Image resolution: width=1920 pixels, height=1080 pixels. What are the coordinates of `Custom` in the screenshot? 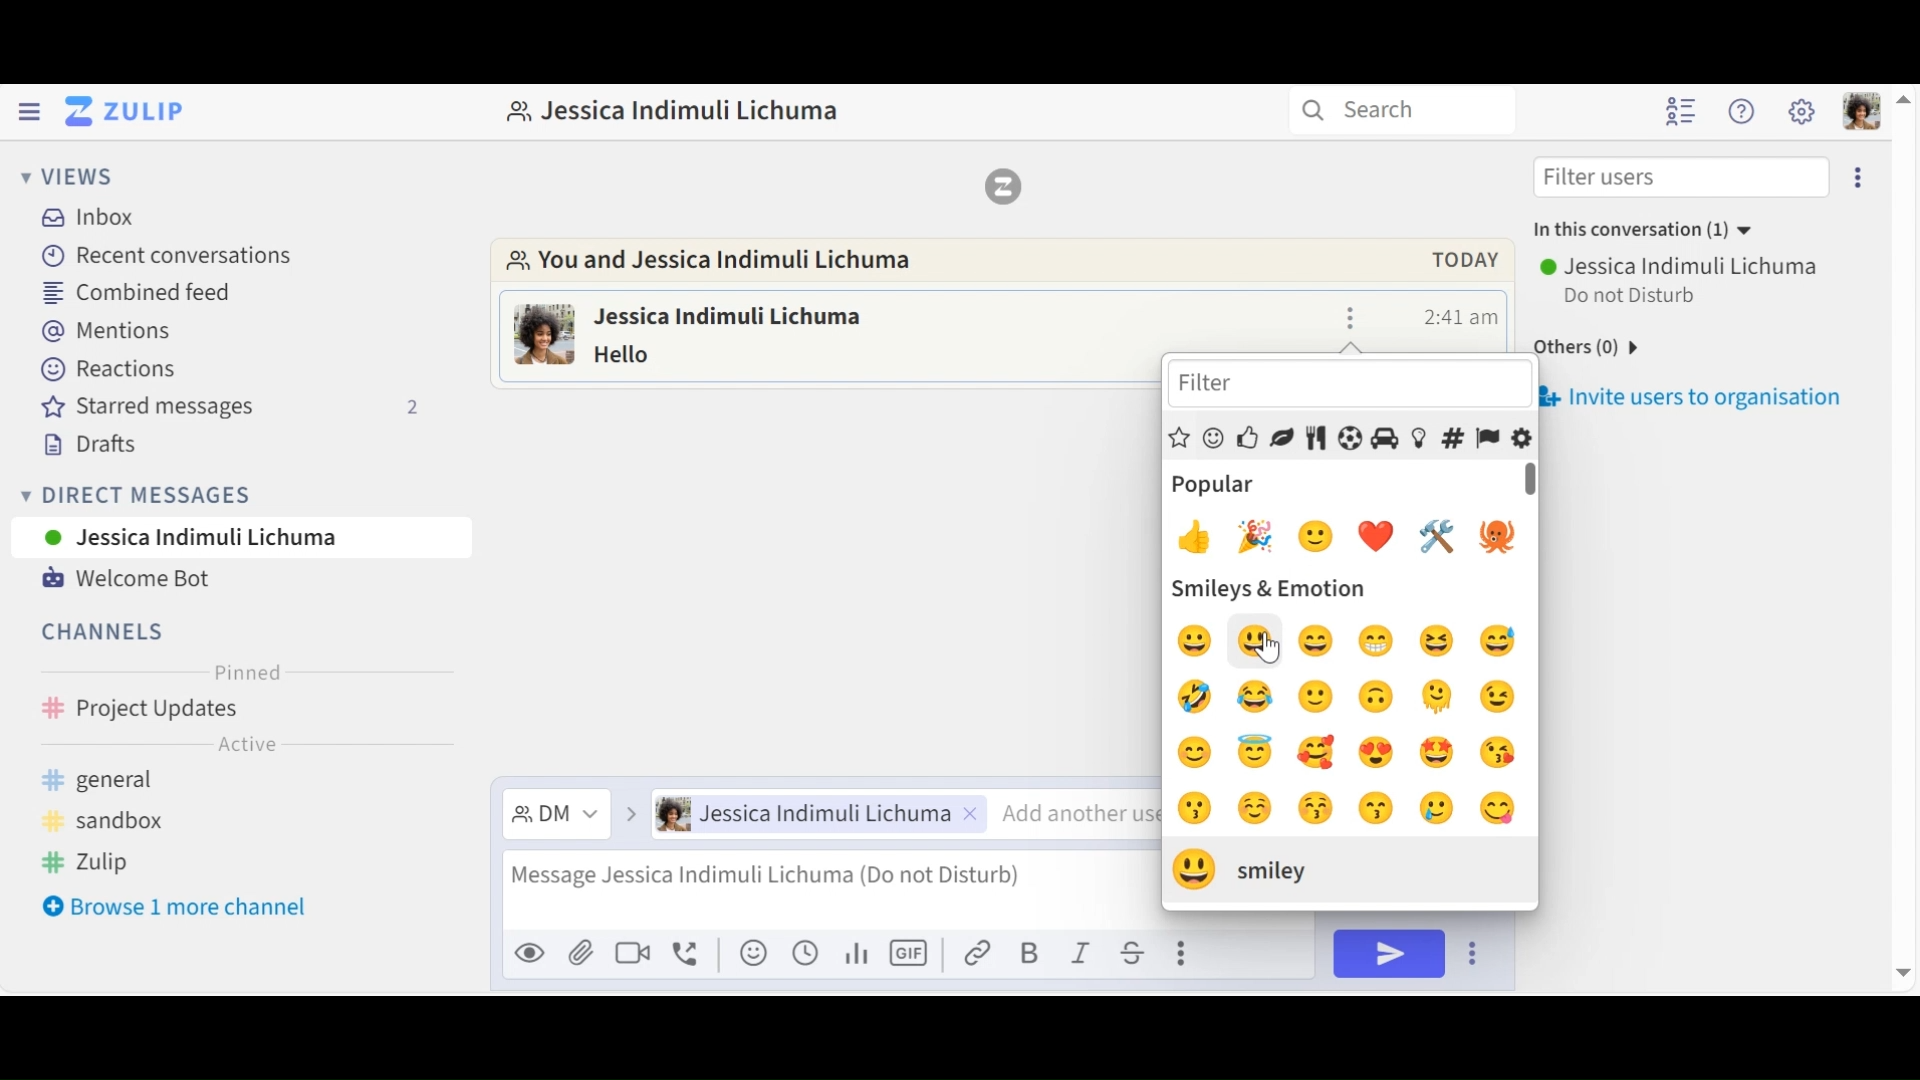 It's located at (1522, 439).